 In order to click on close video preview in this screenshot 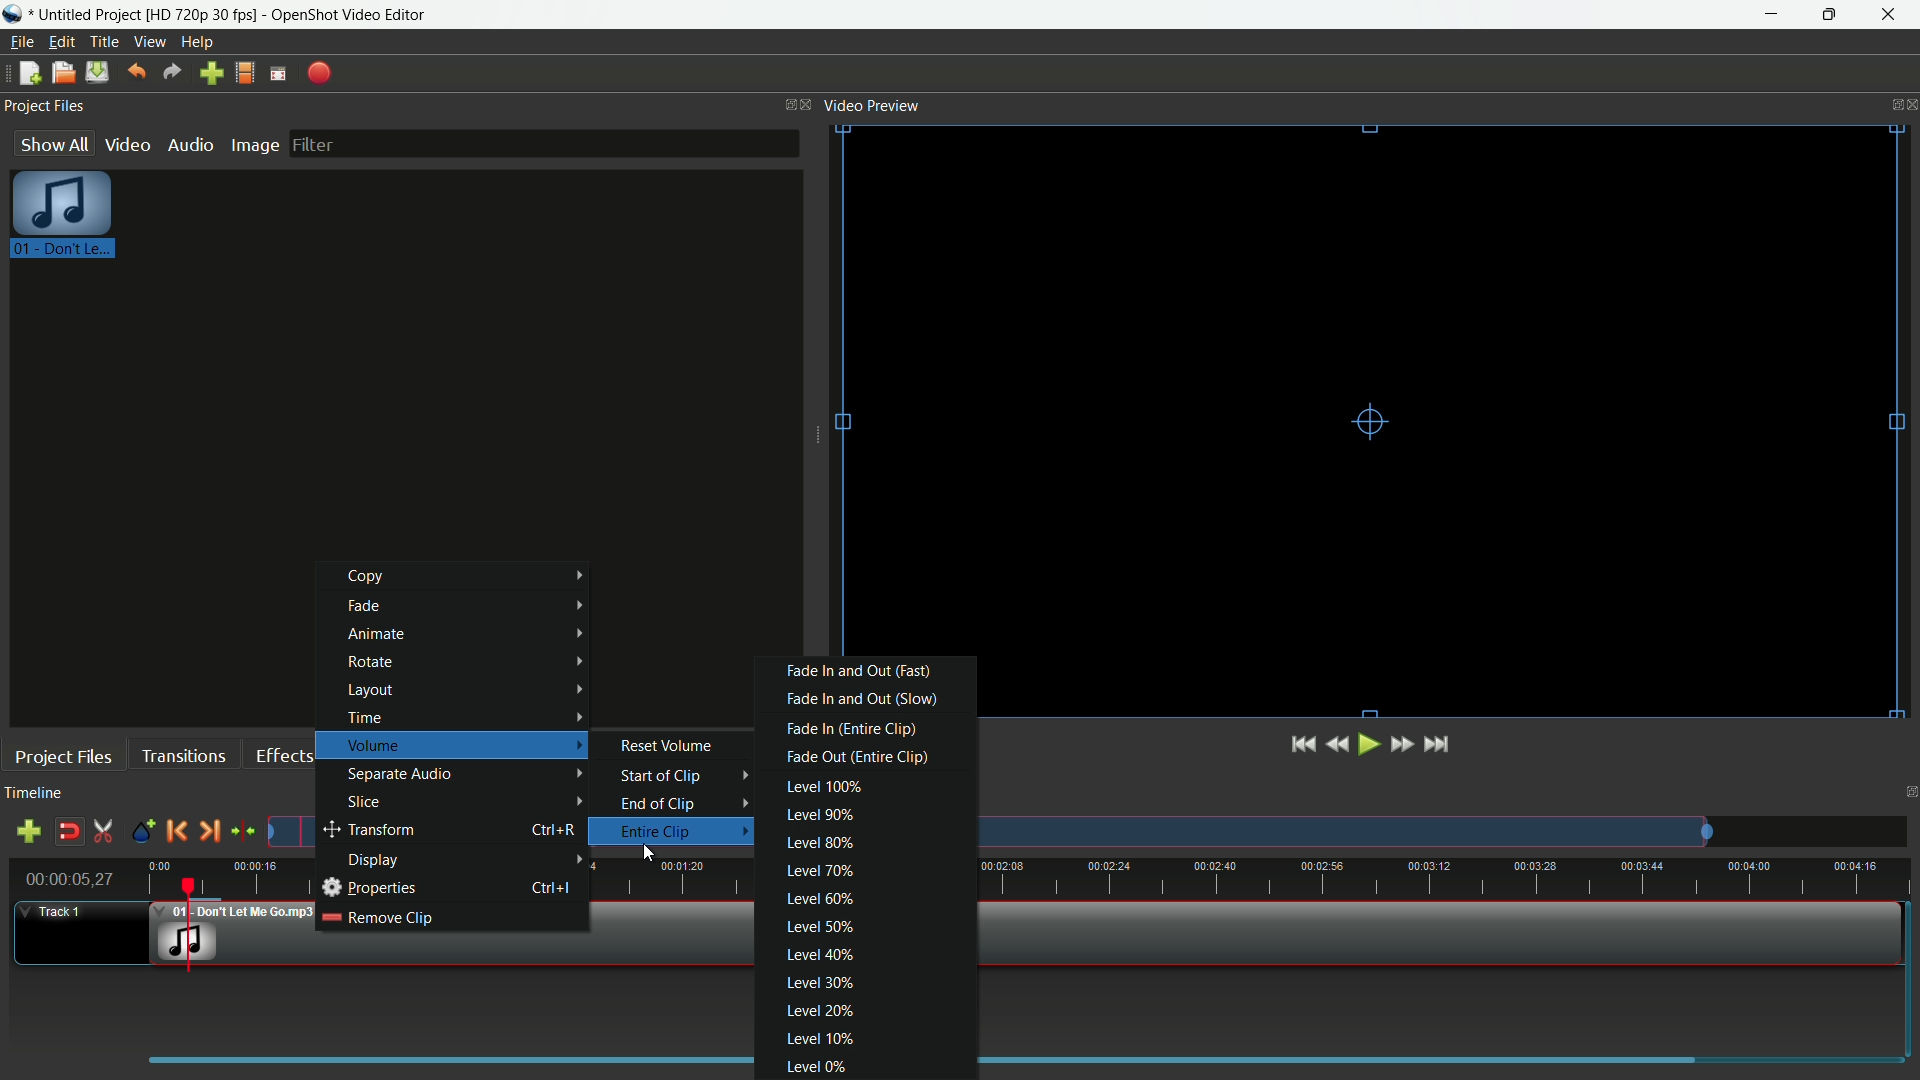, I will do `click(1908, 103)`.